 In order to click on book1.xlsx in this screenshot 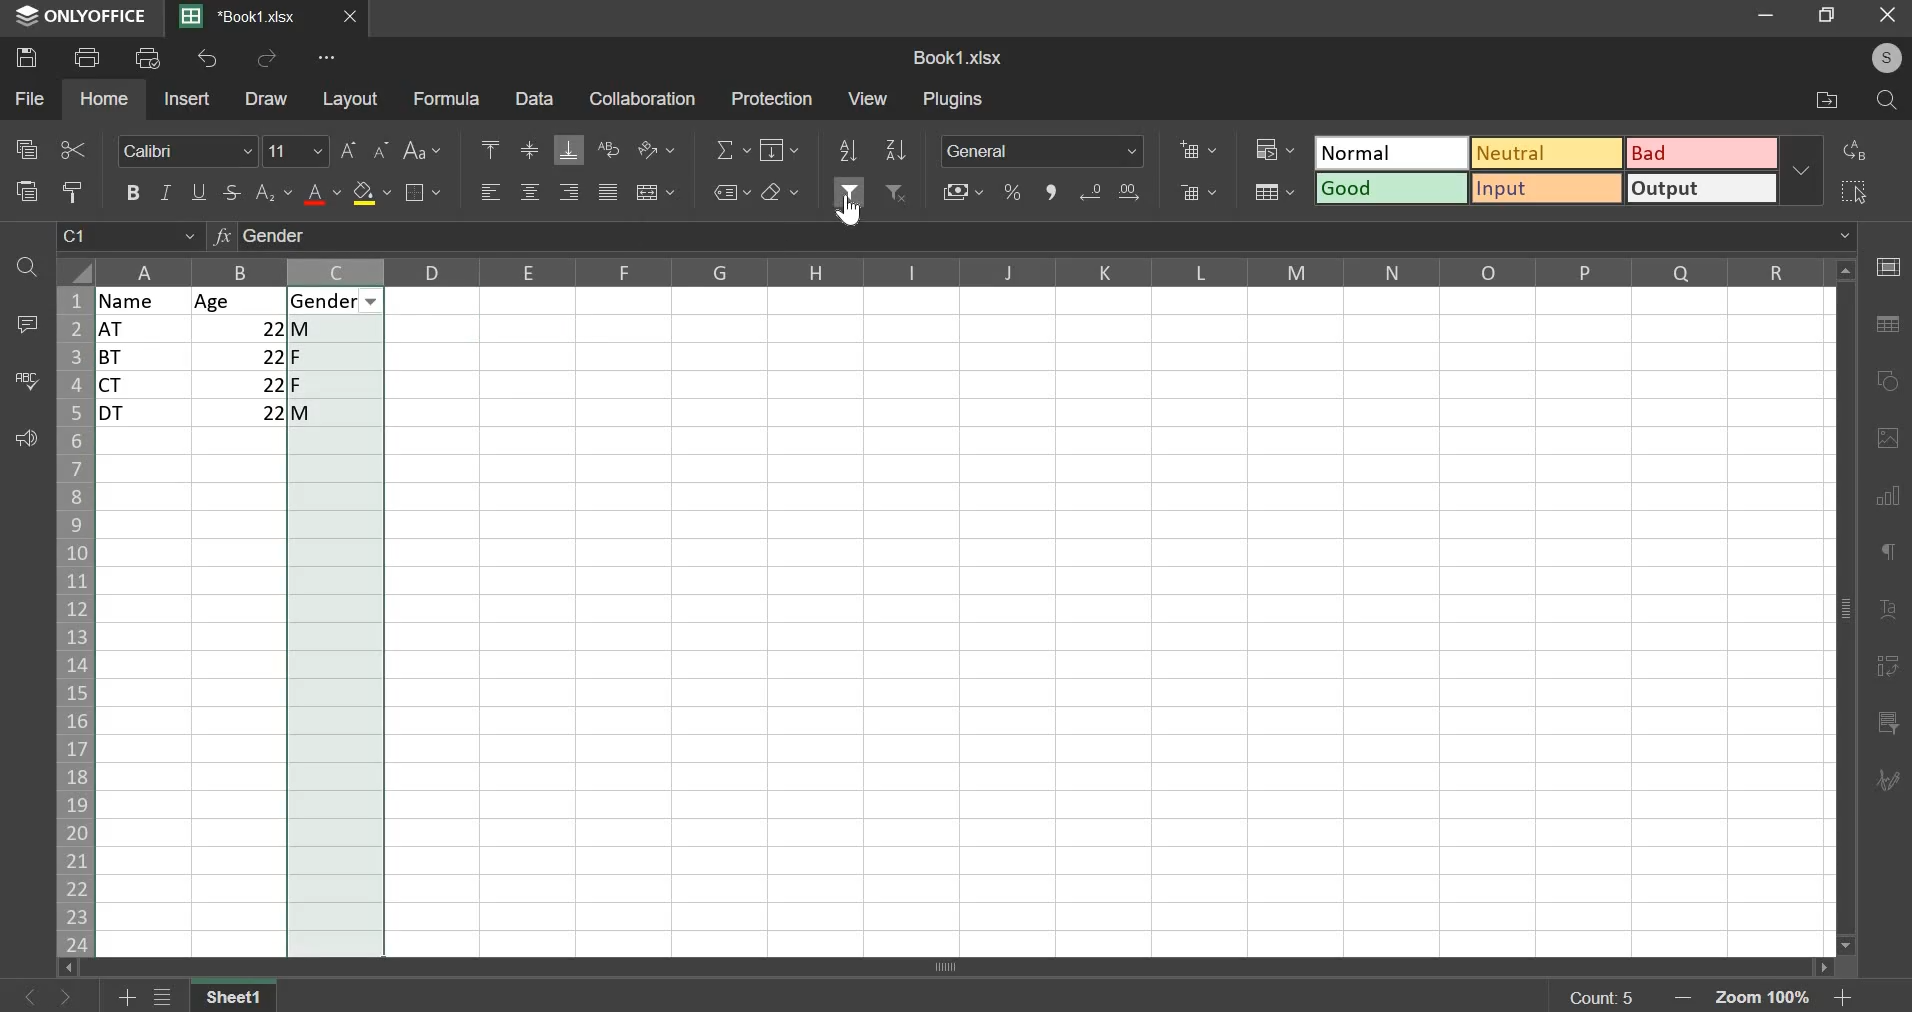, I will do `click(959, 57)`.